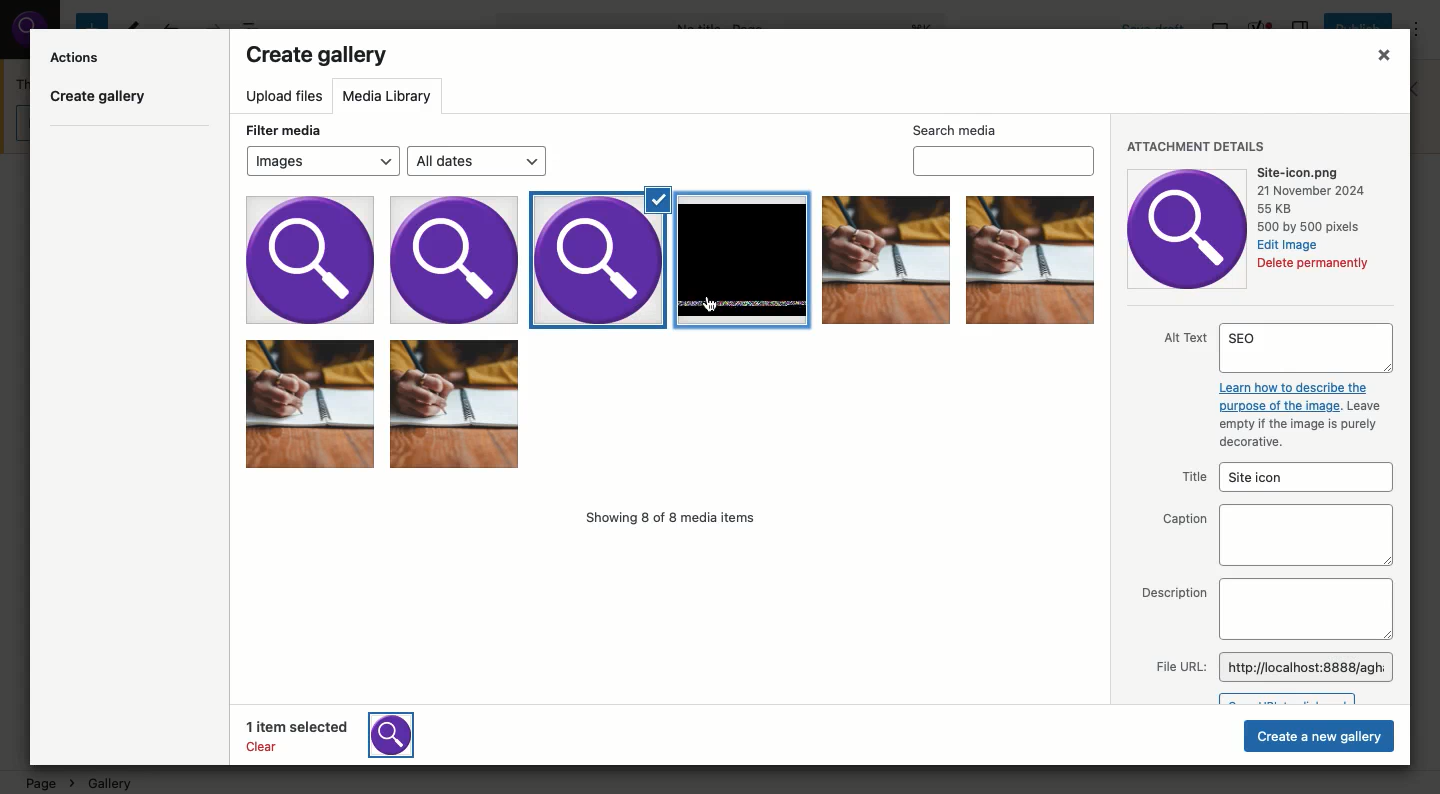 This screenshot has width=1440, height=794. I want to click on Title, so click(1280, 478).